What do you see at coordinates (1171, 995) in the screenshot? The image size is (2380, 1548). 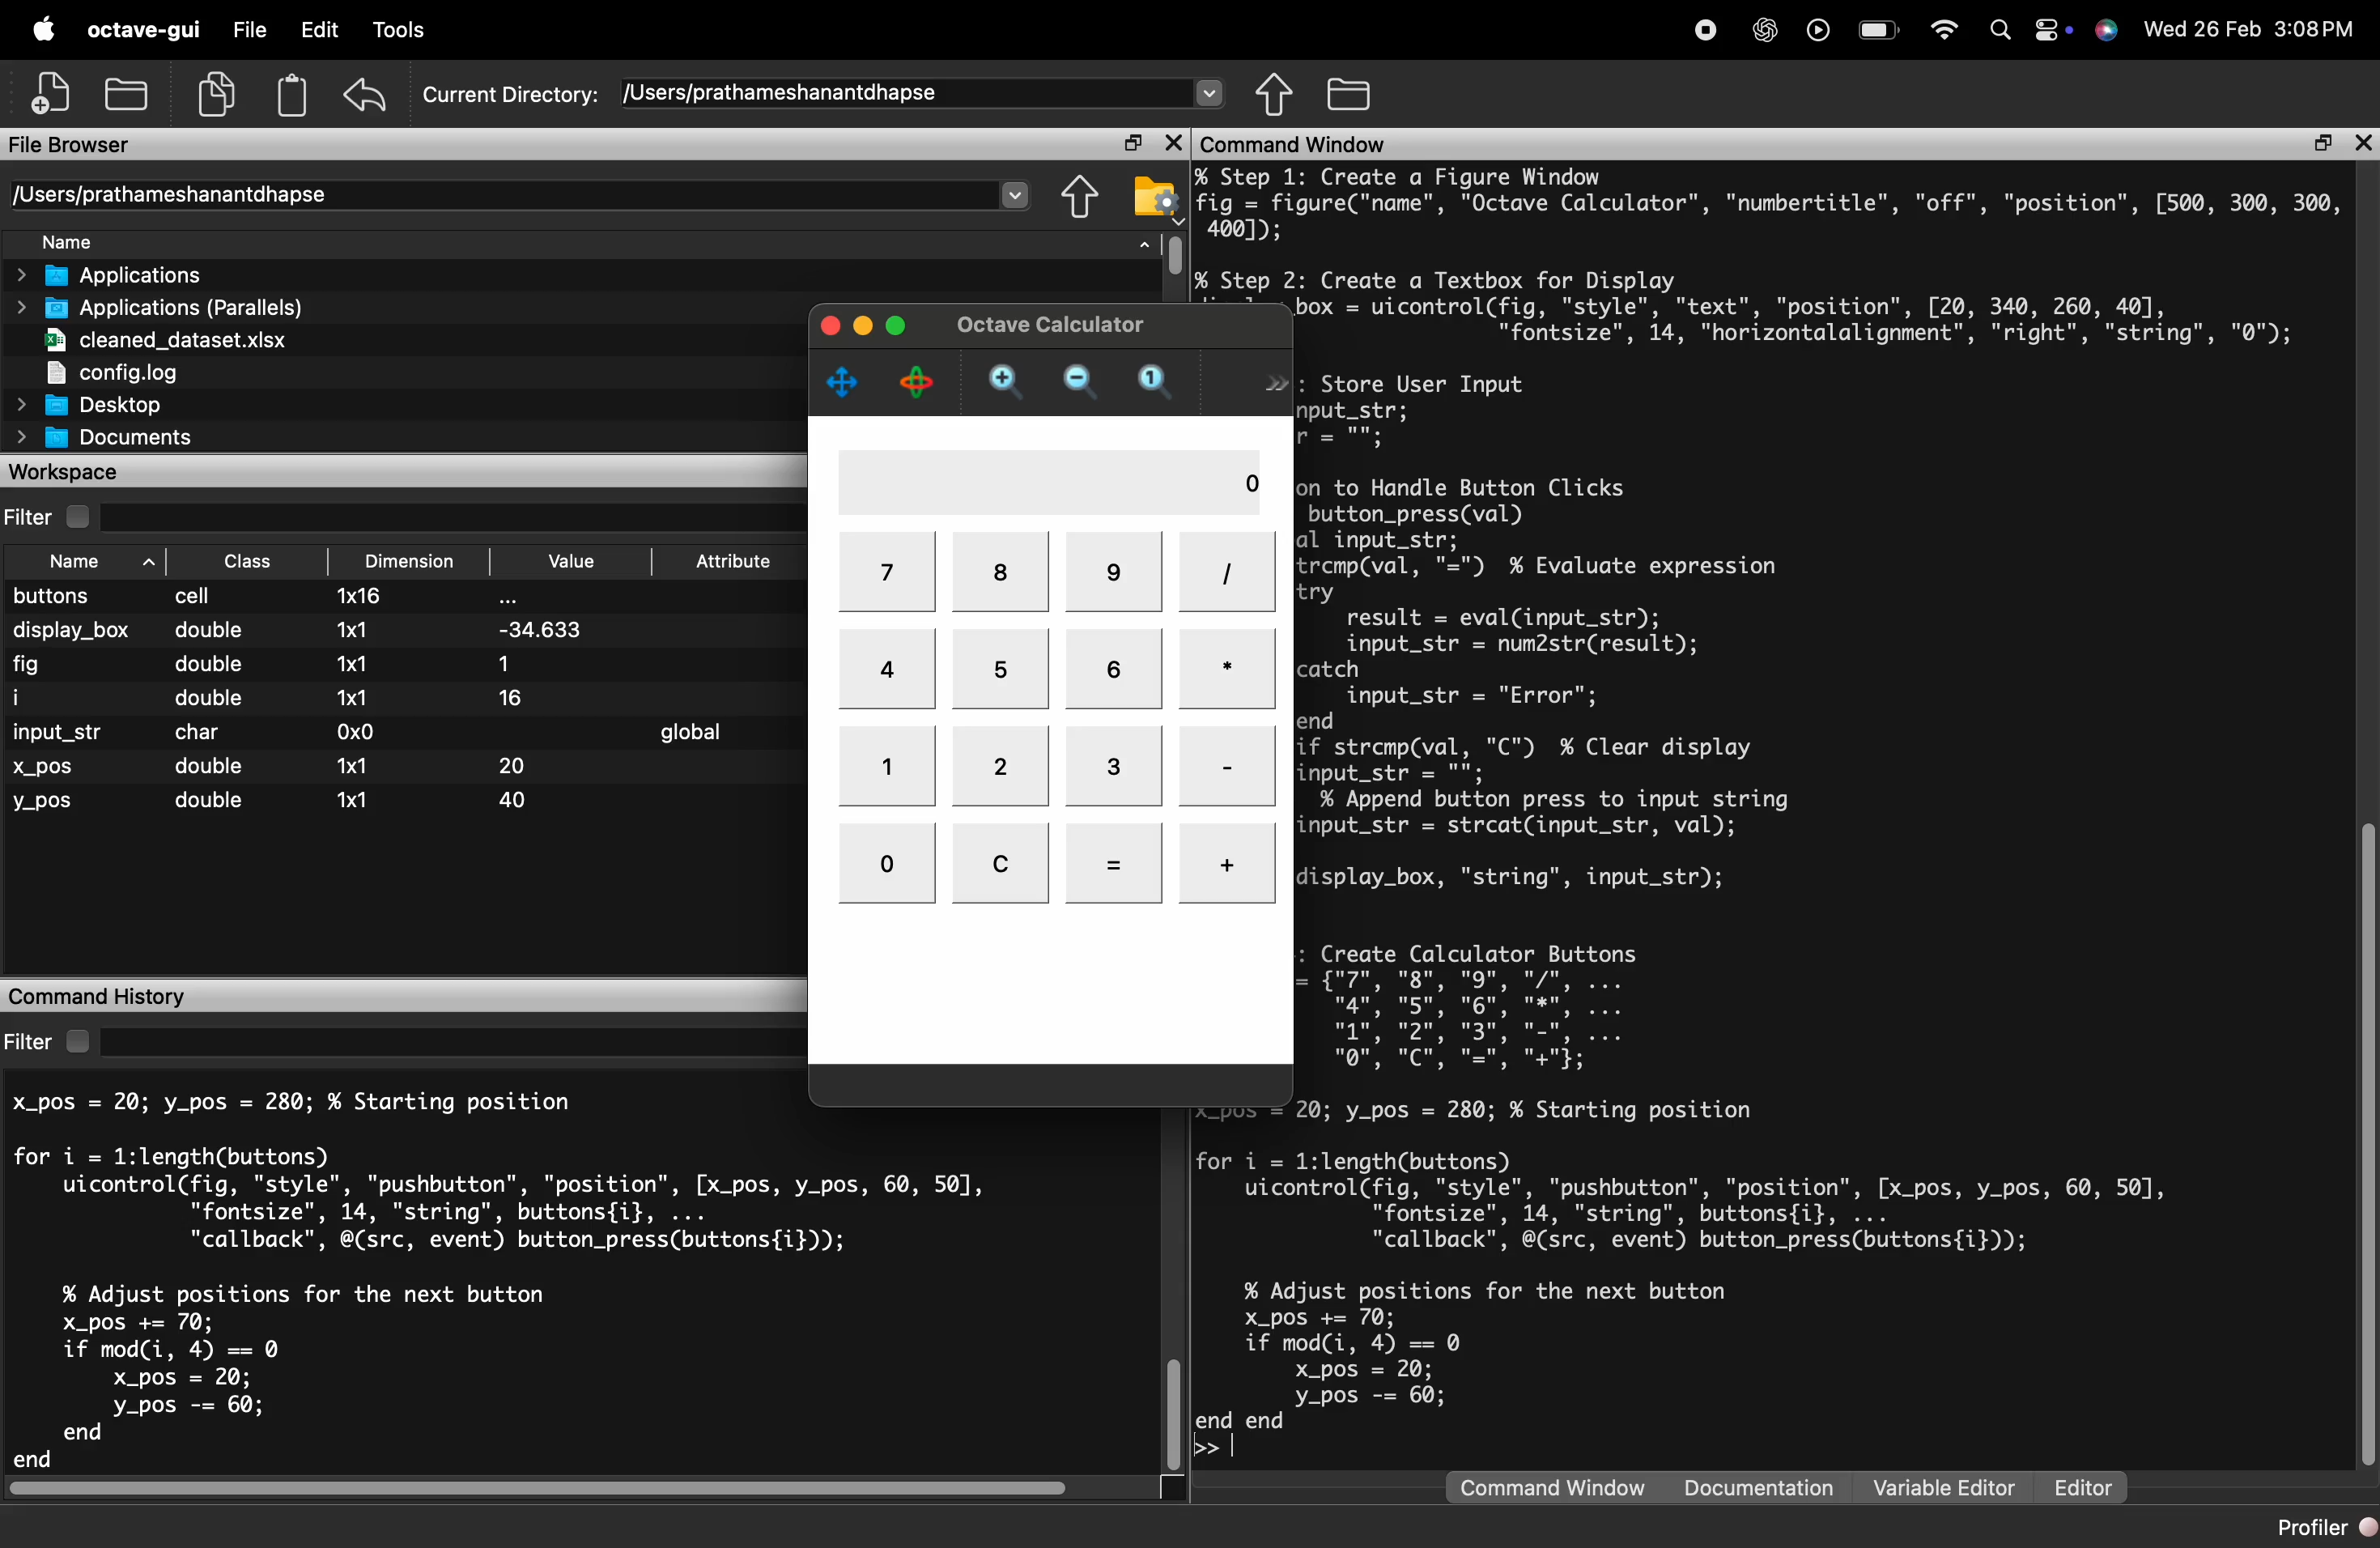 I see `maximize` at bounding box center [1171, 995].